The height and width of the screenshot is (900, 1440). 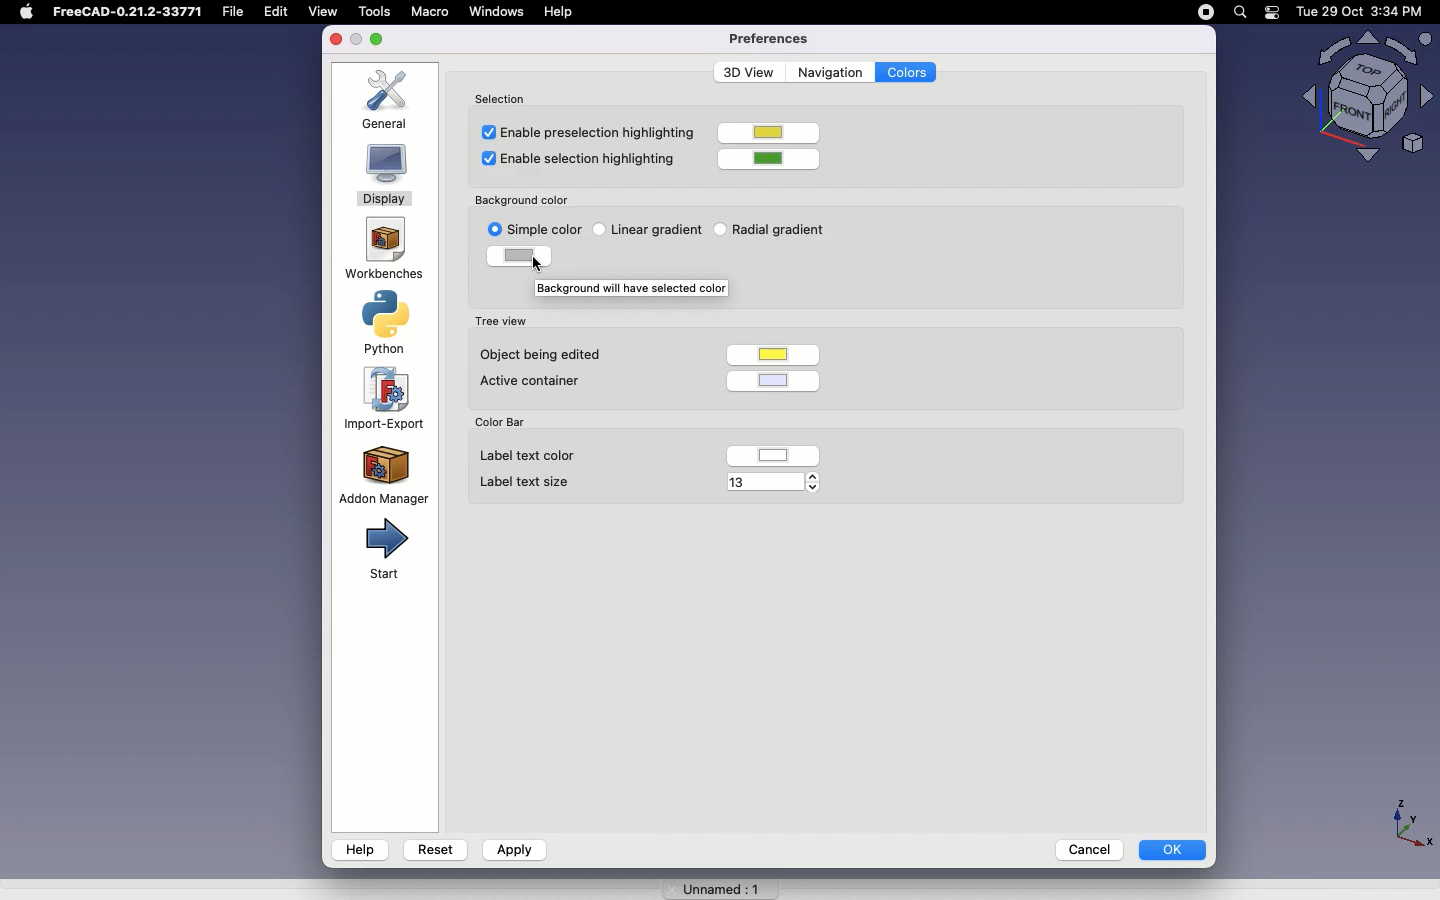 I want to click on Import-Export, so click(x=388, y=399).